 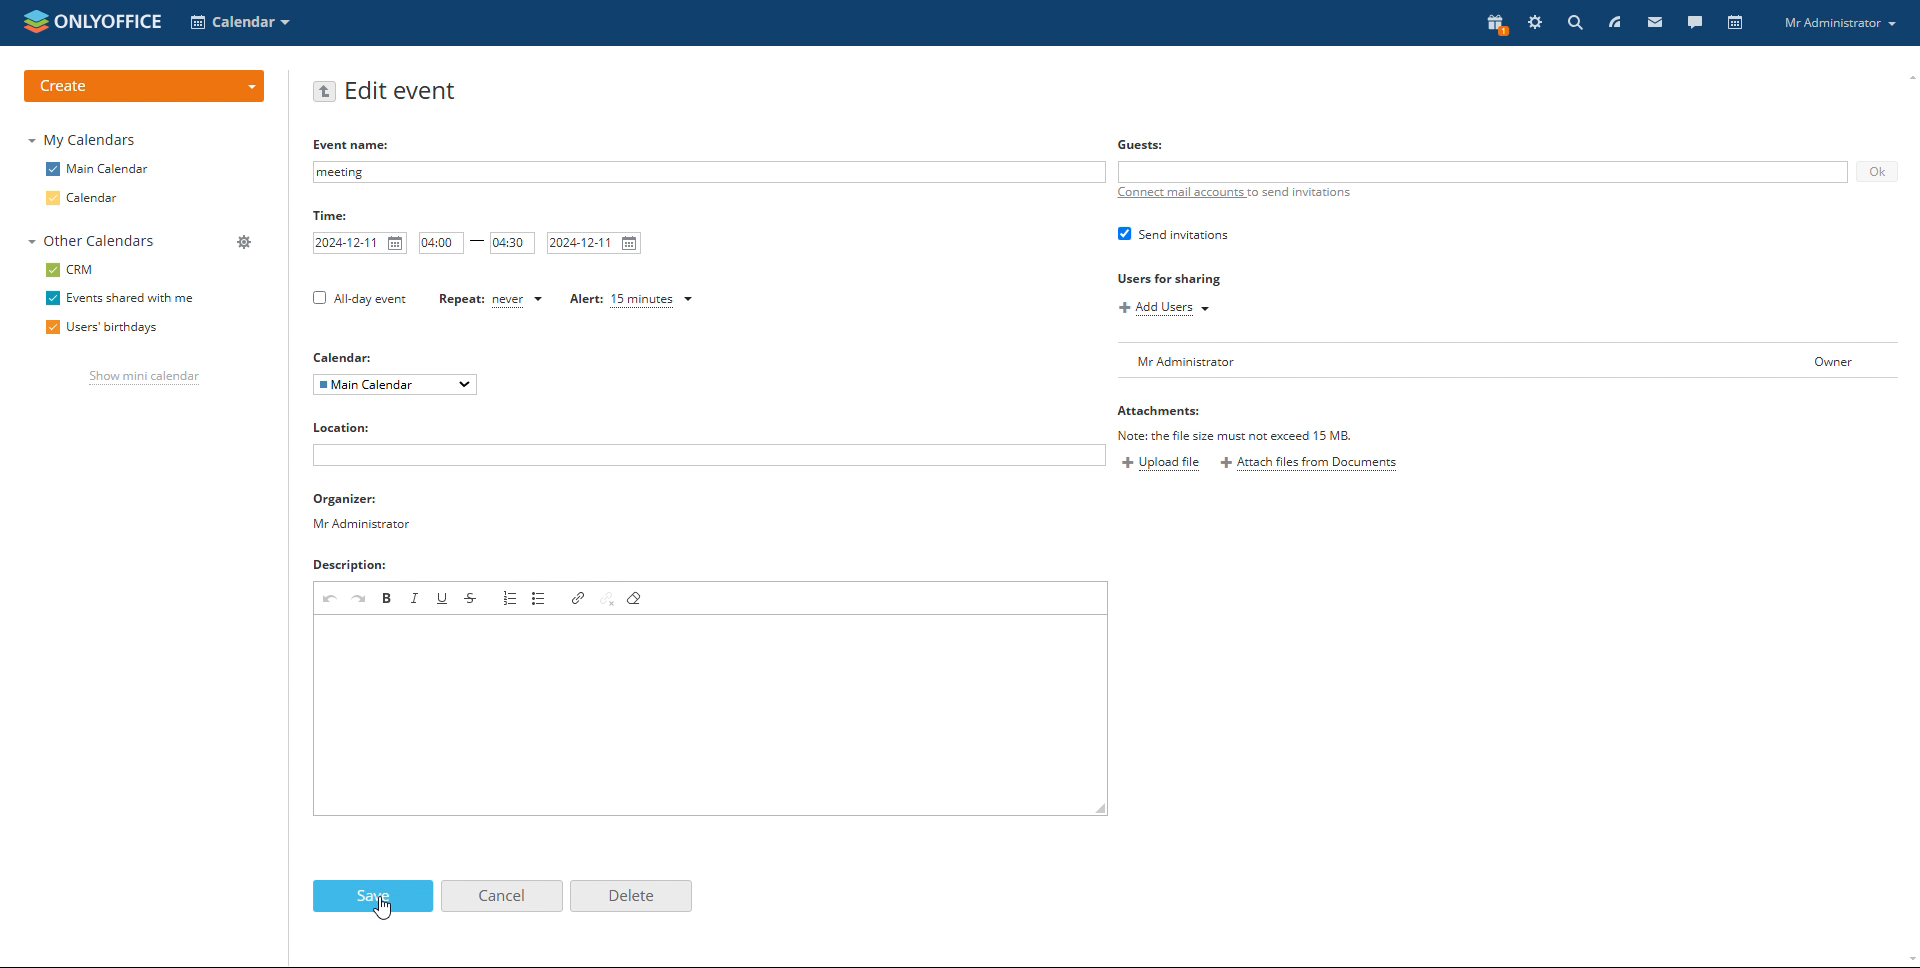 What do you see at coordinates (416, 598) in the screenshot?
I see `italic` at bounding box center [416, 598].